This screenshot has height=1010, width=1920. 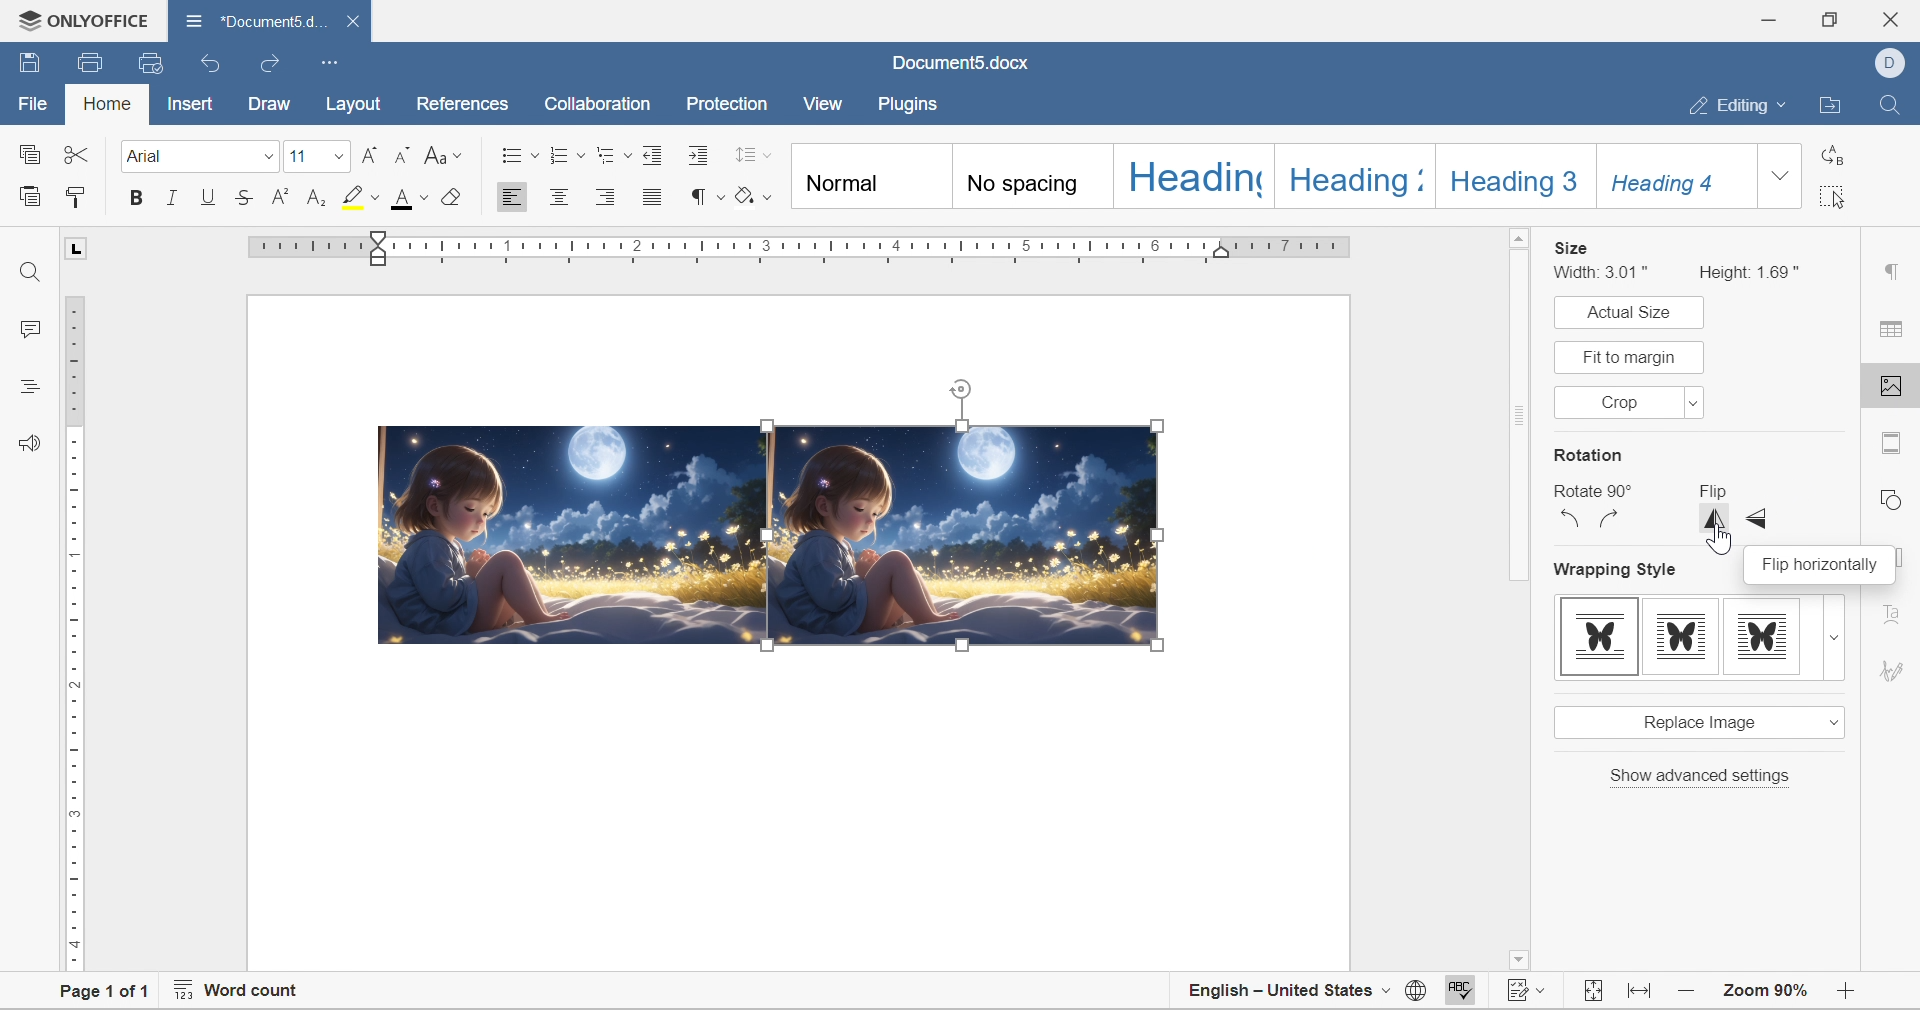 What do you see at coordinates (753, 154) in the screenshot?
I see `line spacing` at bounding box center [753, 154].